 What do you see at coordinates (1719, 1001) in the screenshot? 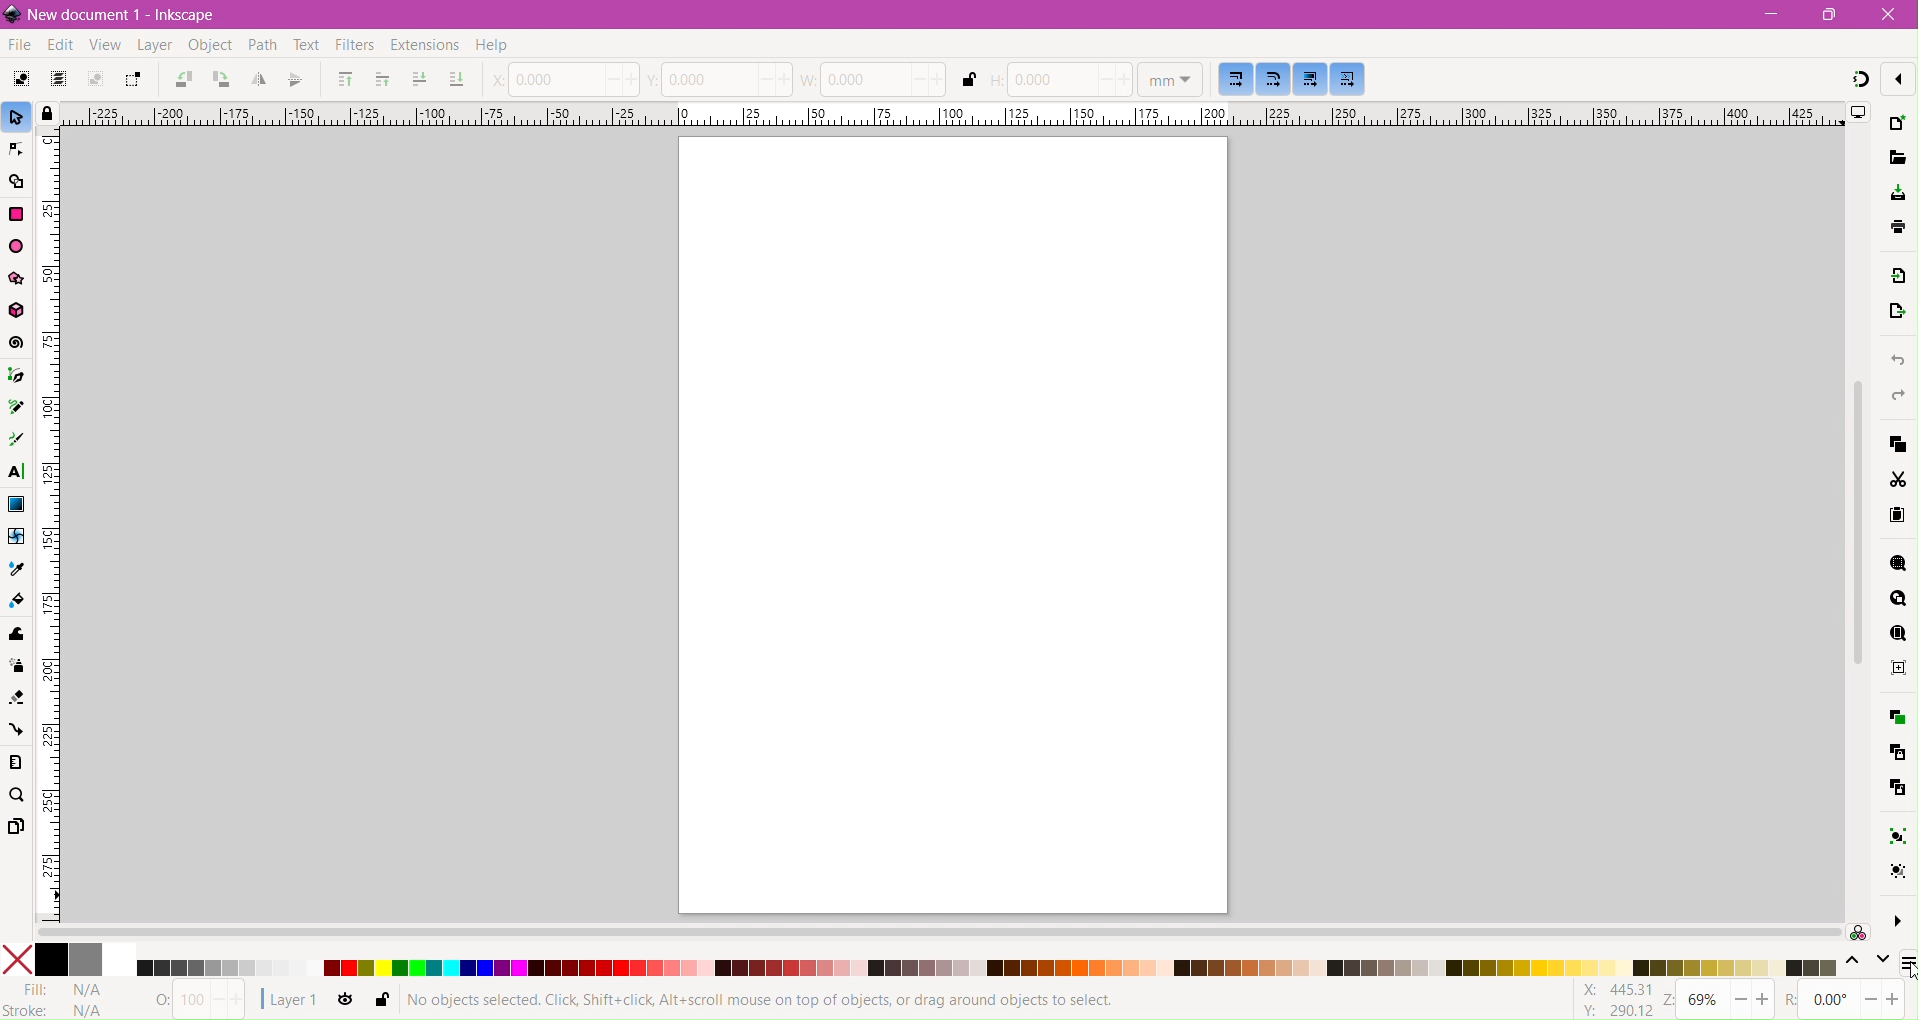
I see `Zoom` at bounding box center [1719, 1001].